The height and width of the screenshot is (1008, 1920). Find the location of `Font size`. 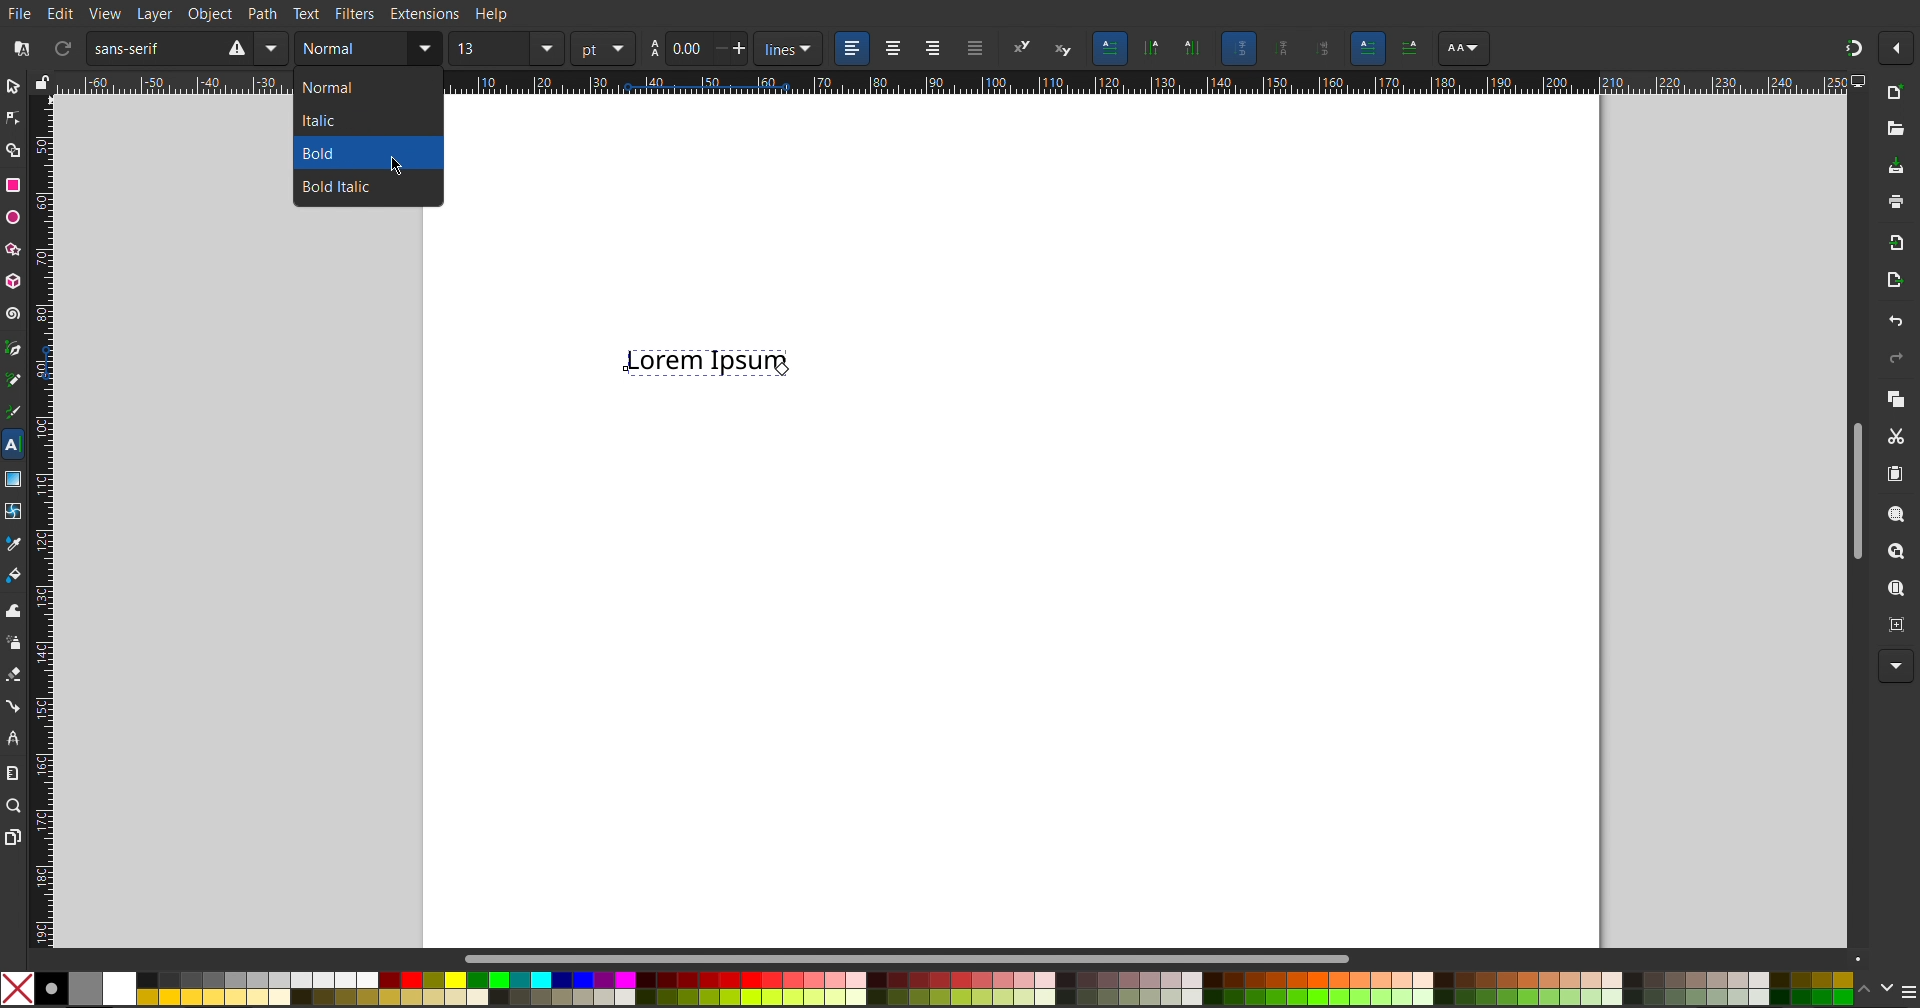

Font size is located at coordinates (505, 50).